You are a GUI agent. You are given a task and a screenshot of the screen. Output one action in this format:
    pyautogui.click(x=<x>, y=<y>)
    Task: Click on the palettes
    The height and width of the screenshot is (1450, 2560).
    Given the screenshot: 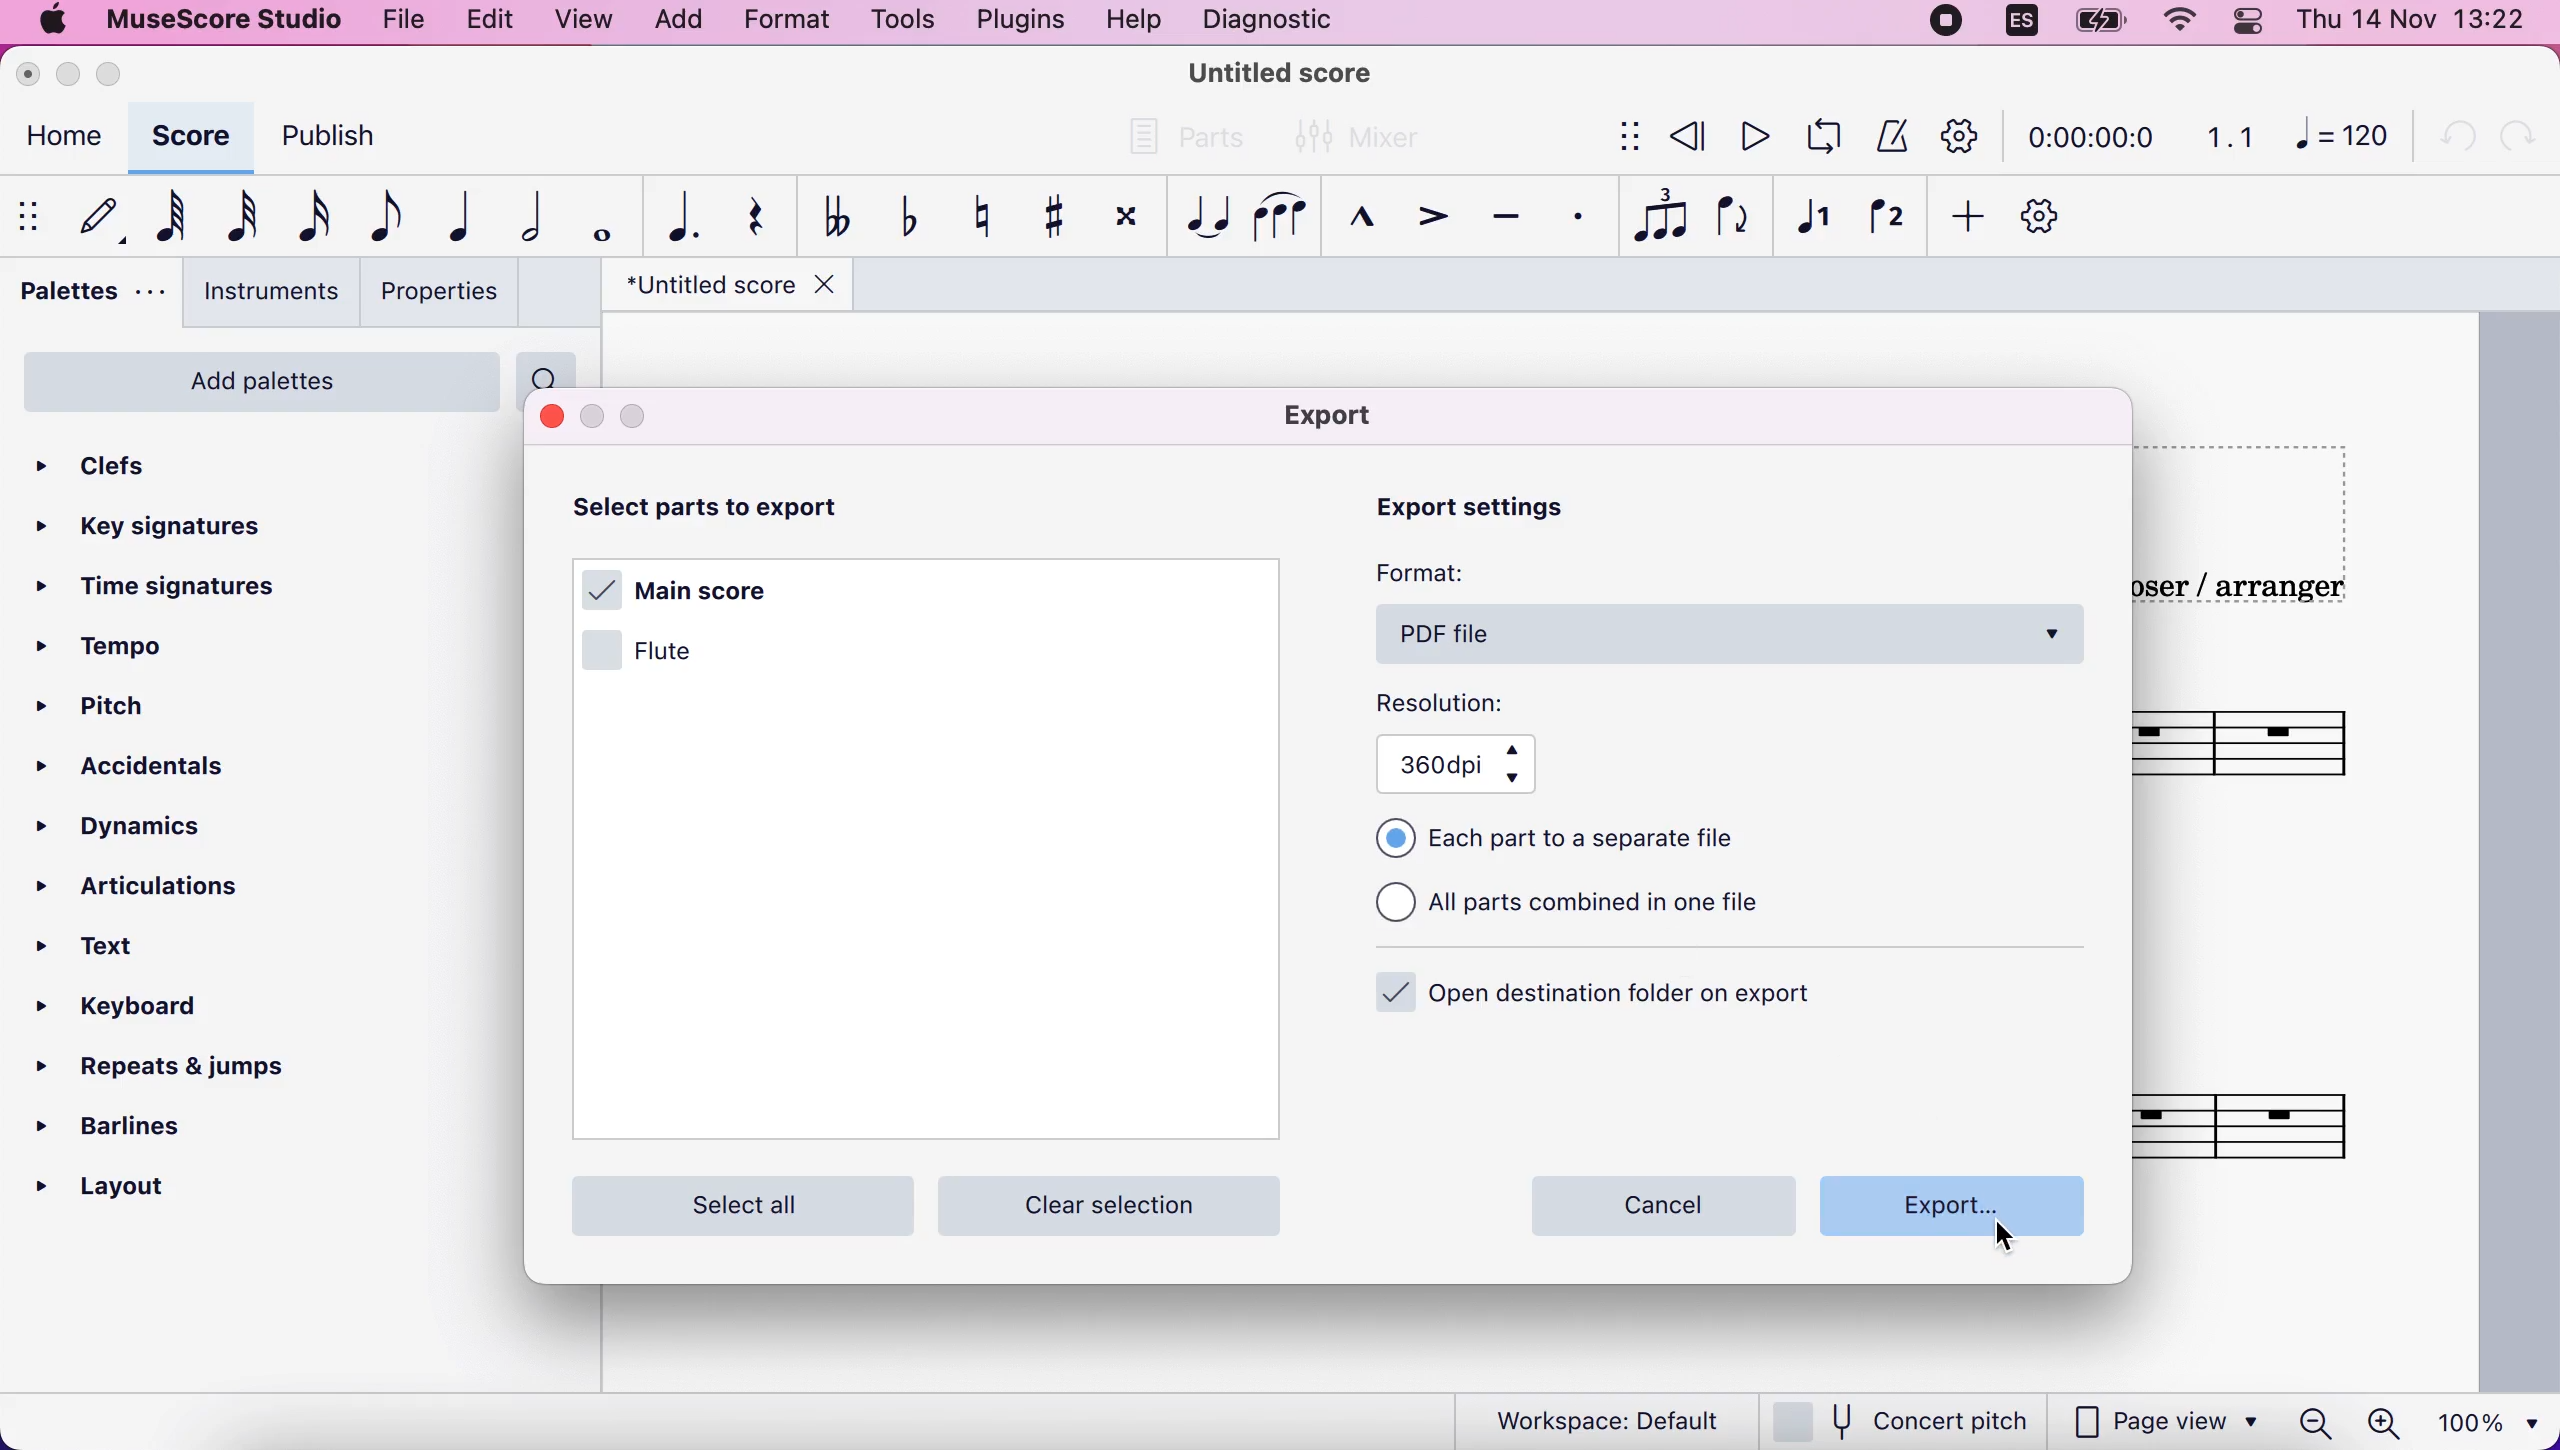 What is the action you would take?
    pyautogui.click(x=86, y=297)
    